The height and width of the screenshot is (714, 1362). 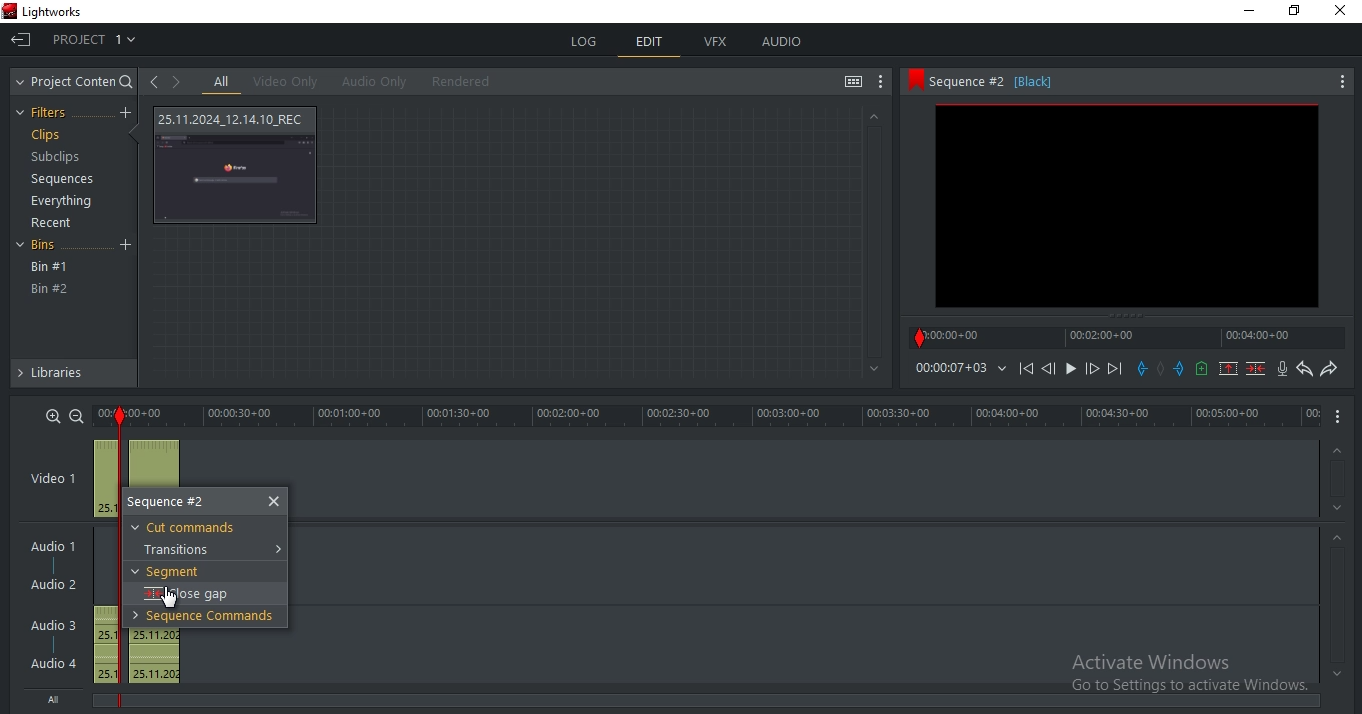 What do you see at coordinates (717, 42) in the screenshot?
I see `vfx` at bounding box center [717, 42].